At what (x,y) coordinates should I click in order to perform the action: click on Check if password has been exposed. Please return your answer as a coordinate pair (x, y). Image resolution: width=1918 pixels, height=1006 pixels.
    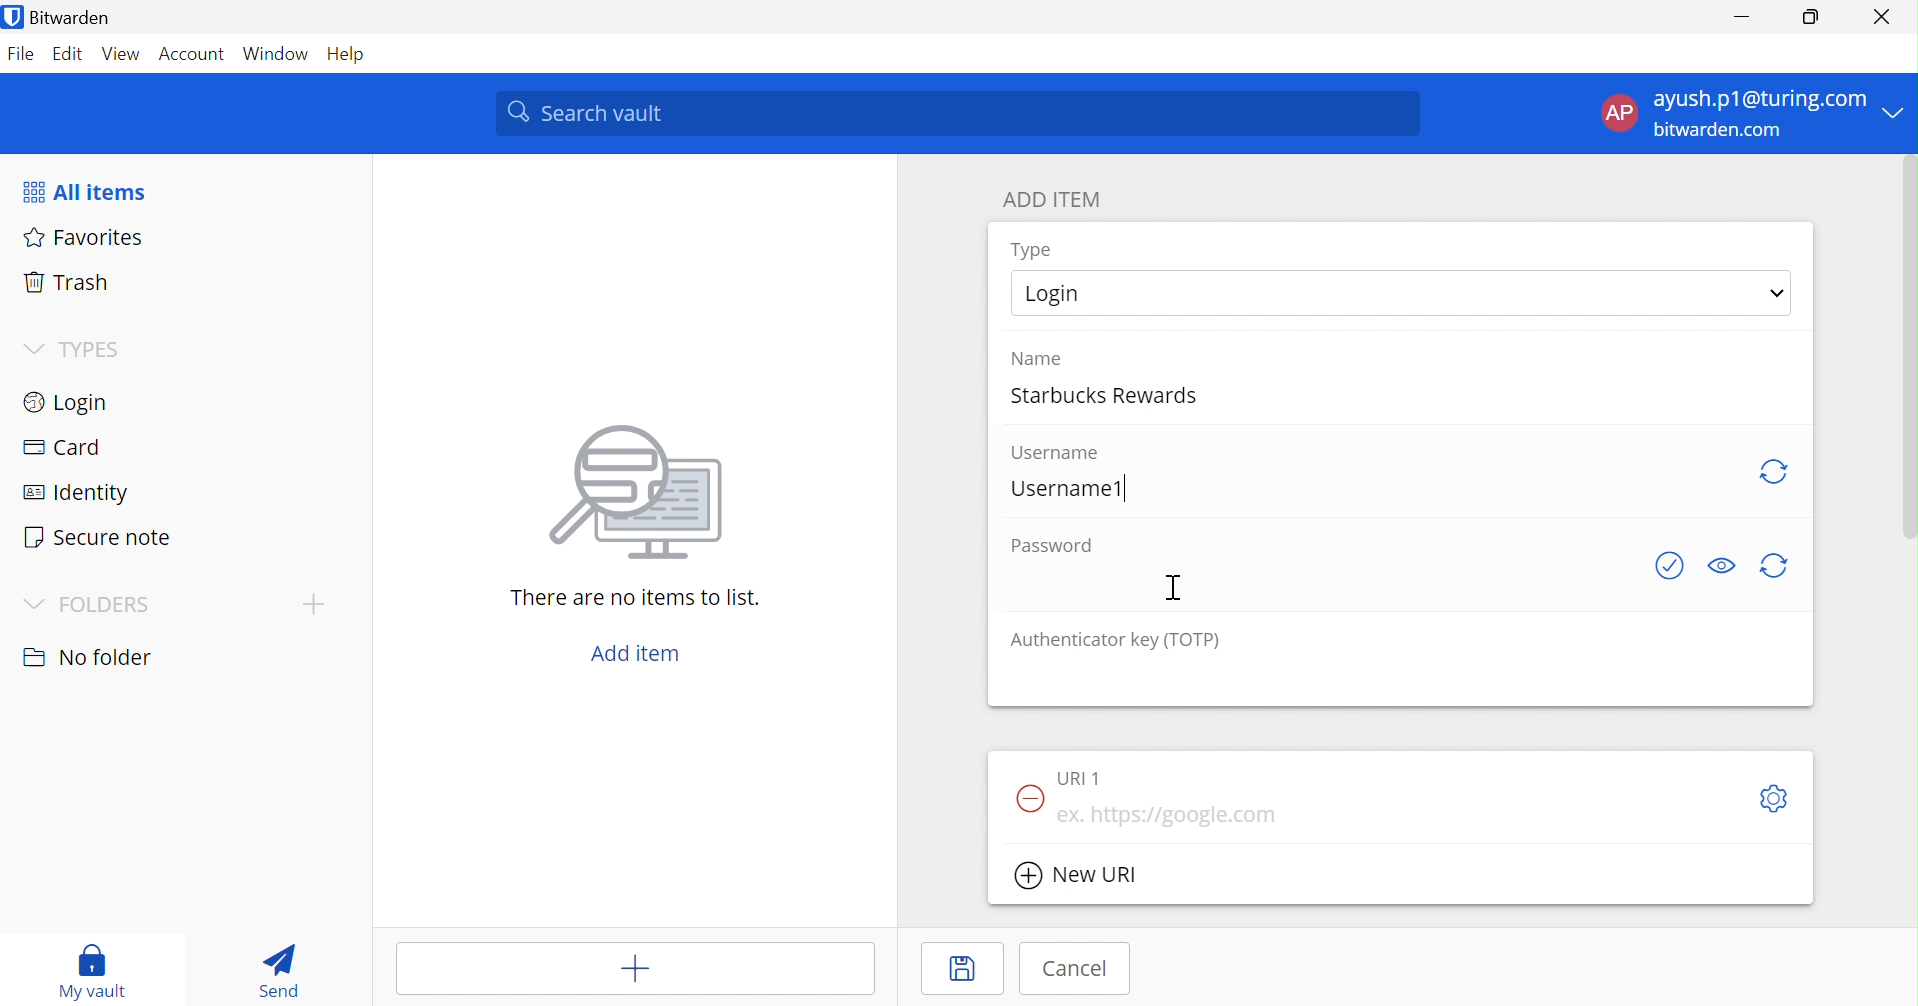
    Looking at the image, I should click on (1673, 566).